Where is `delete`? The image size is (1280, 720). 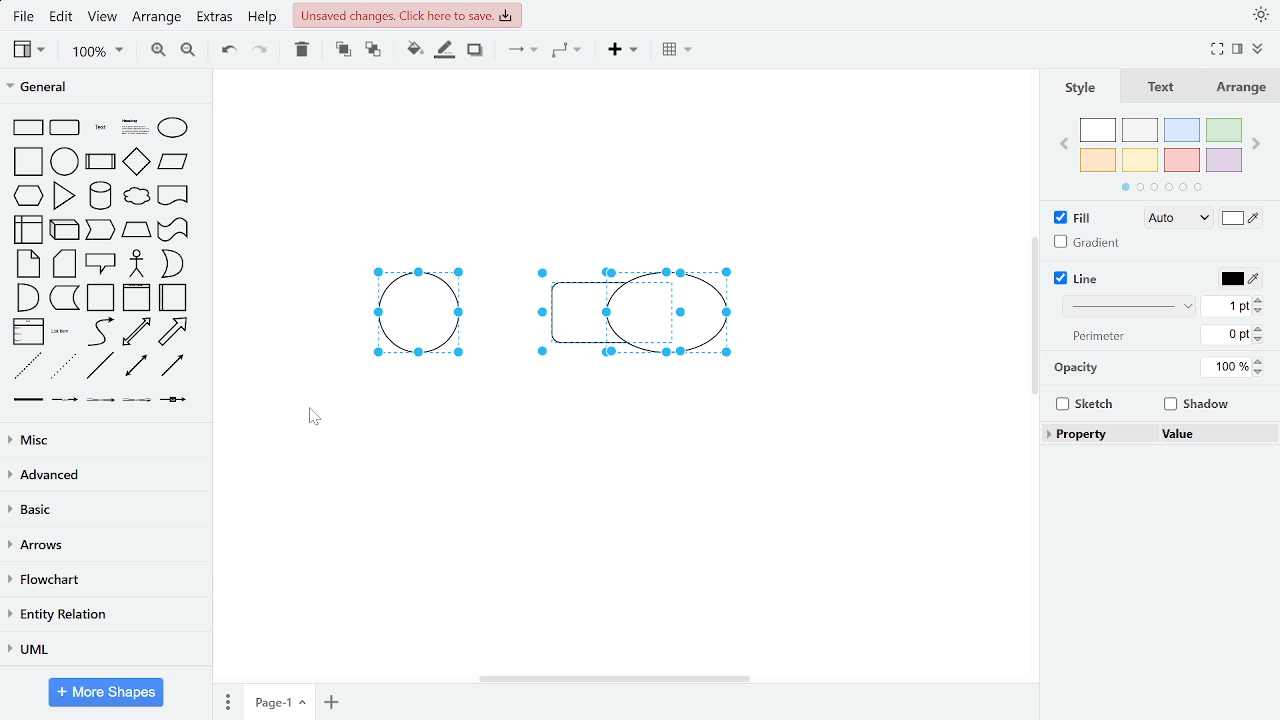
delete is located at coordinates (305, 51).